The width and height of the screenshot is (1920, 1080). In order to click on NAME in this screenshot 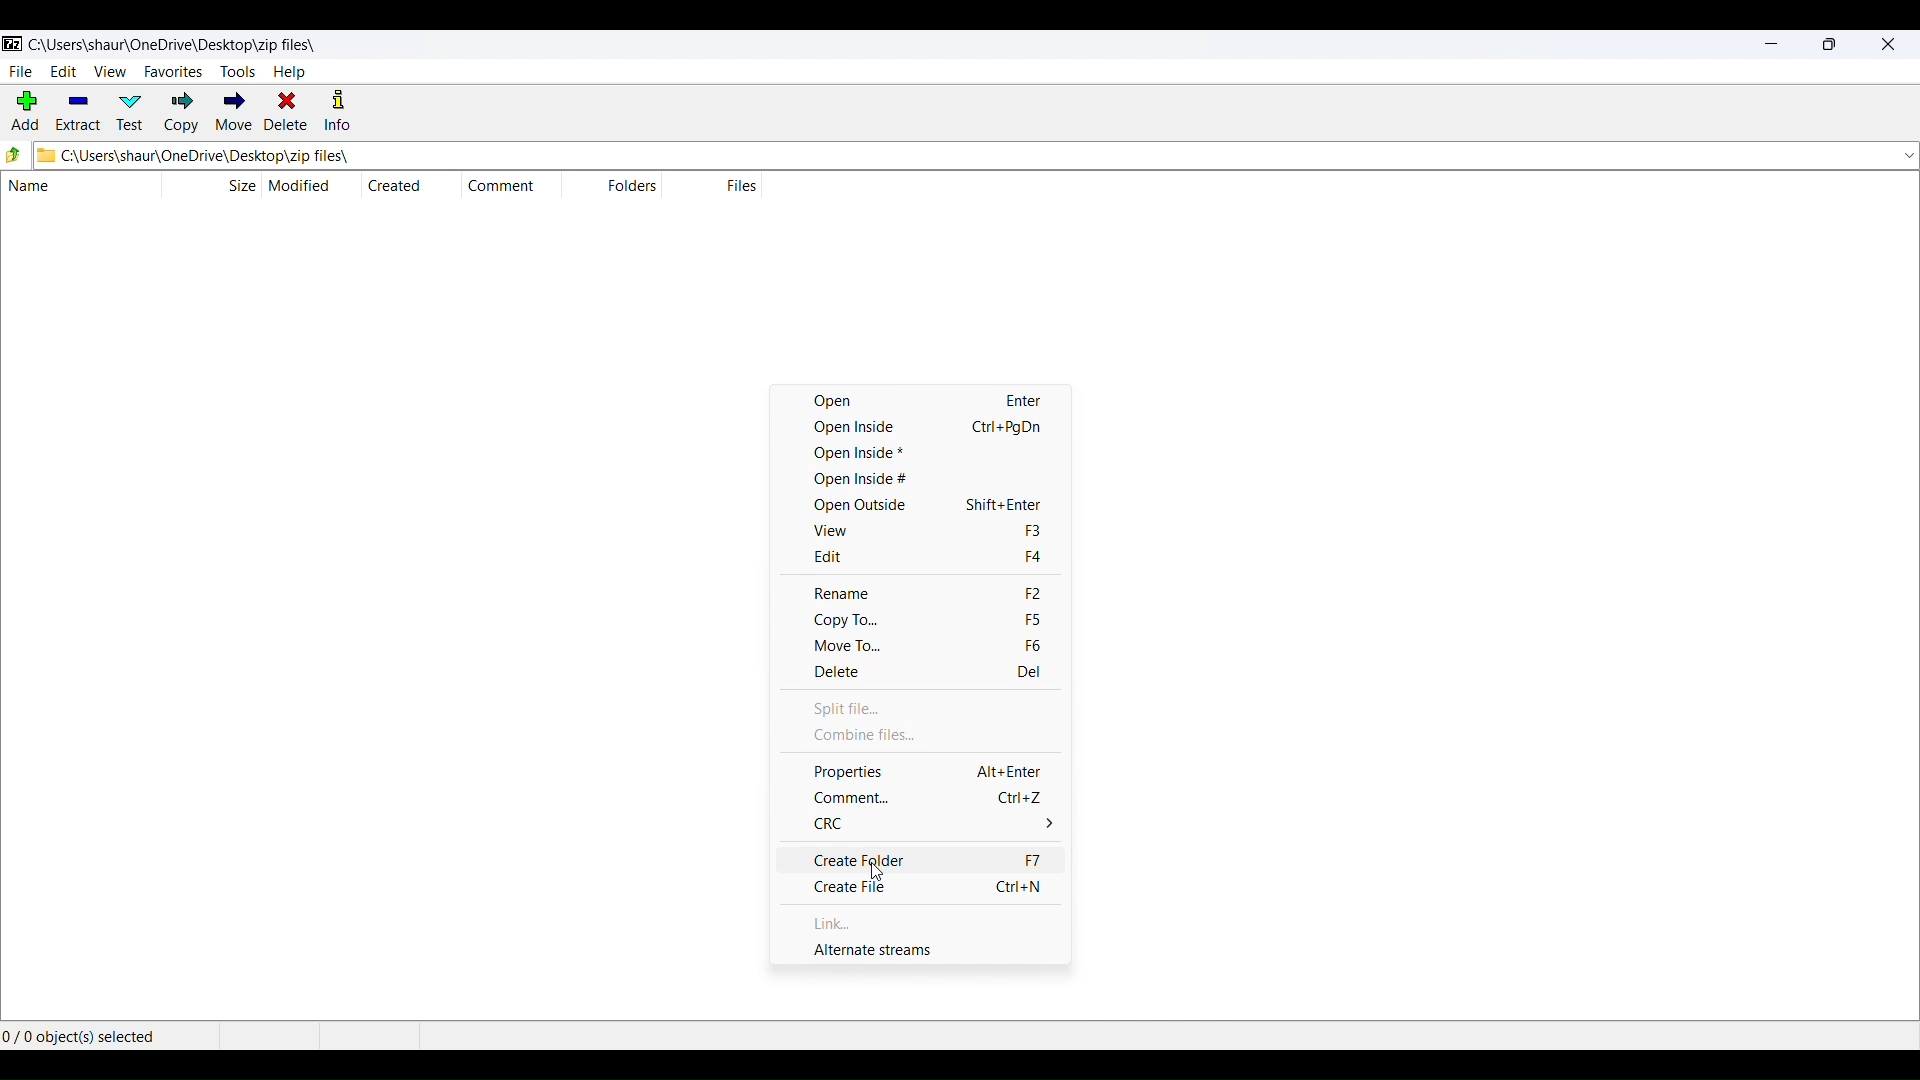, I will do `click(69, 187)`.